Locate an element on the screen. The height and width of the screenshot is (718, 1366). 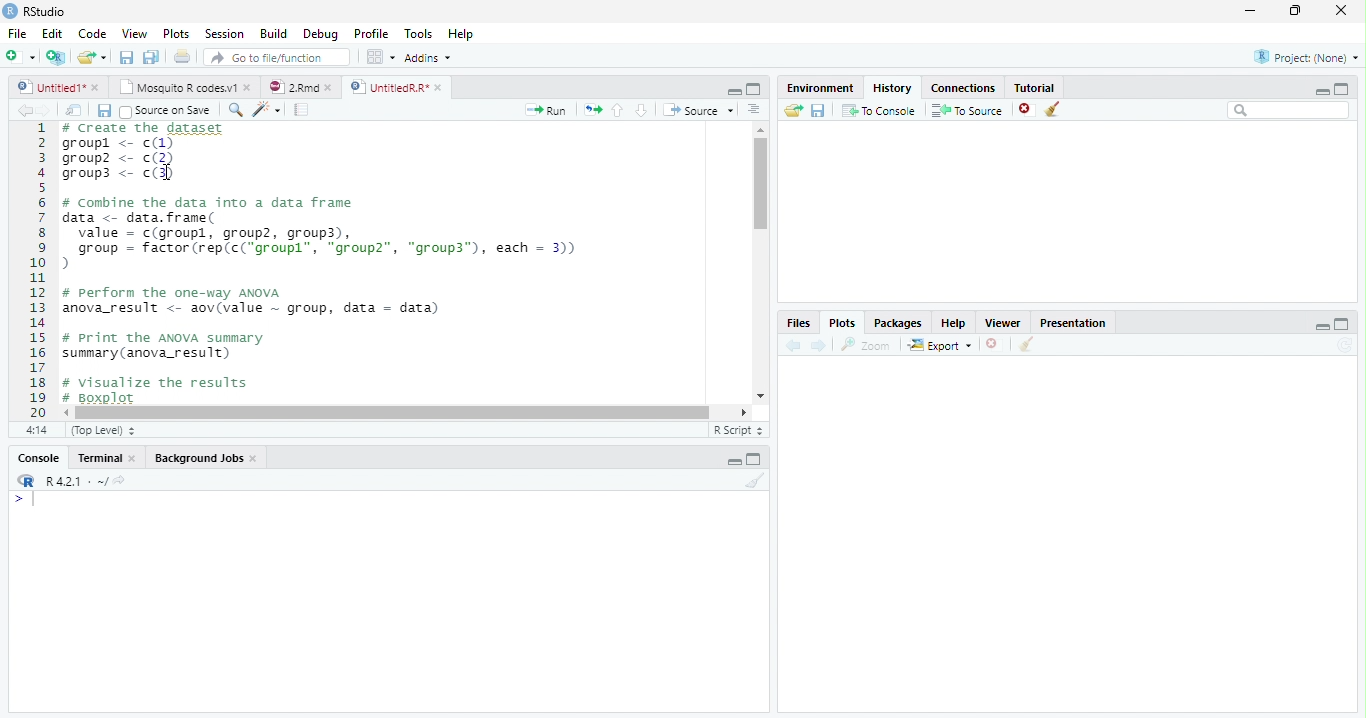
Clear objects from the workspace is located at coordinates (1051, 106).